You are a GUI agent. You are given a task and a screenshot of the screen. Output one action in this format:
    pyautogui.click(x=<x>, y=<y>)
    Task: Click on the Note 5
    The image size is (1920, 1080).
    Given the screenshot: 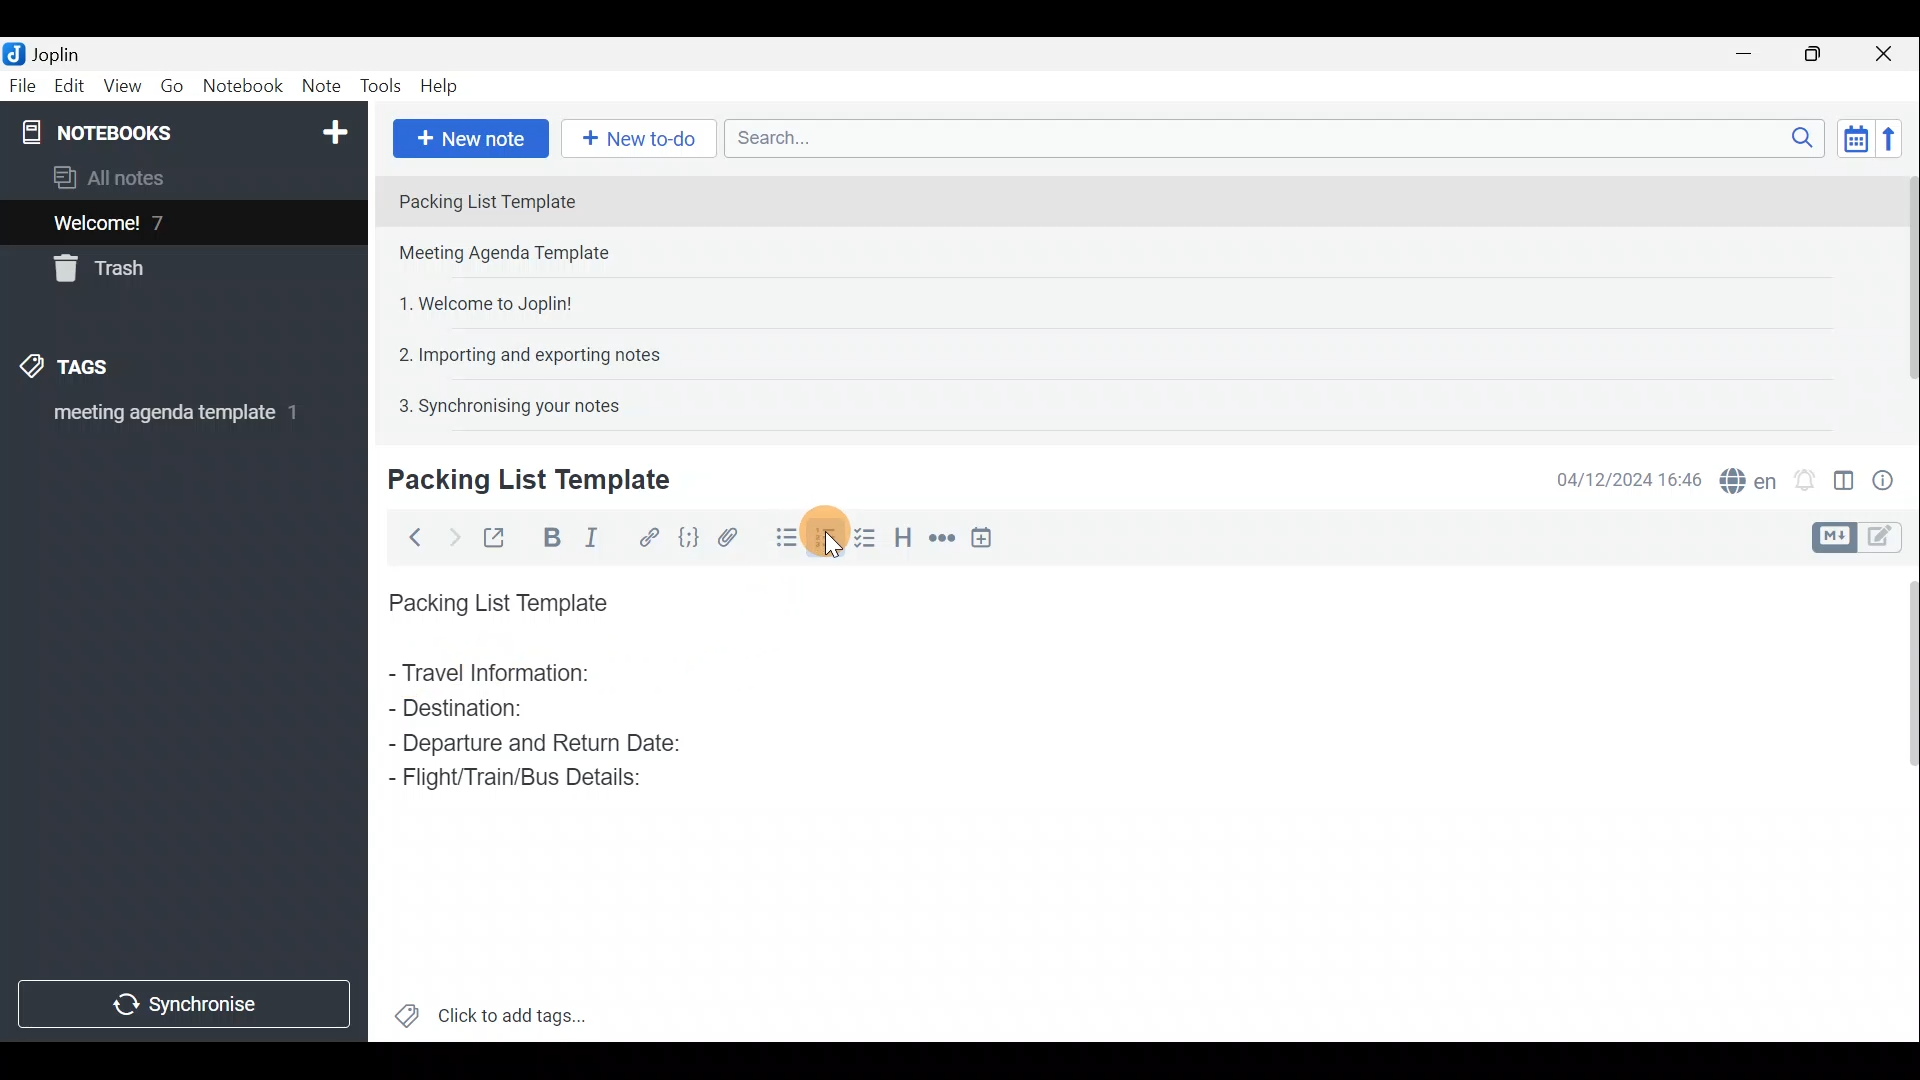 What is the action you would take?
    pyautogui.click(x=501, y=403)
    